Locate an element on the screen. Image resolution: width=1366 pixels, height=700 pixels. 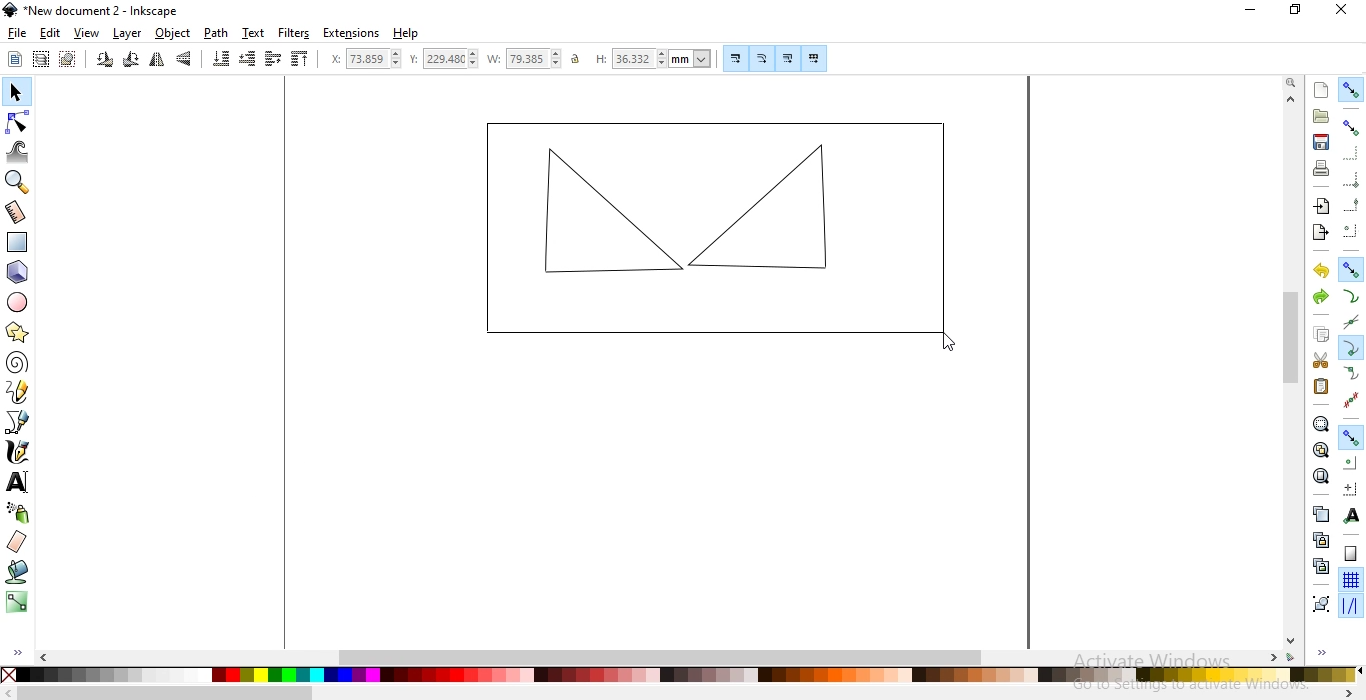
copy selection to clipboard is located at coordinates (1323, 336).